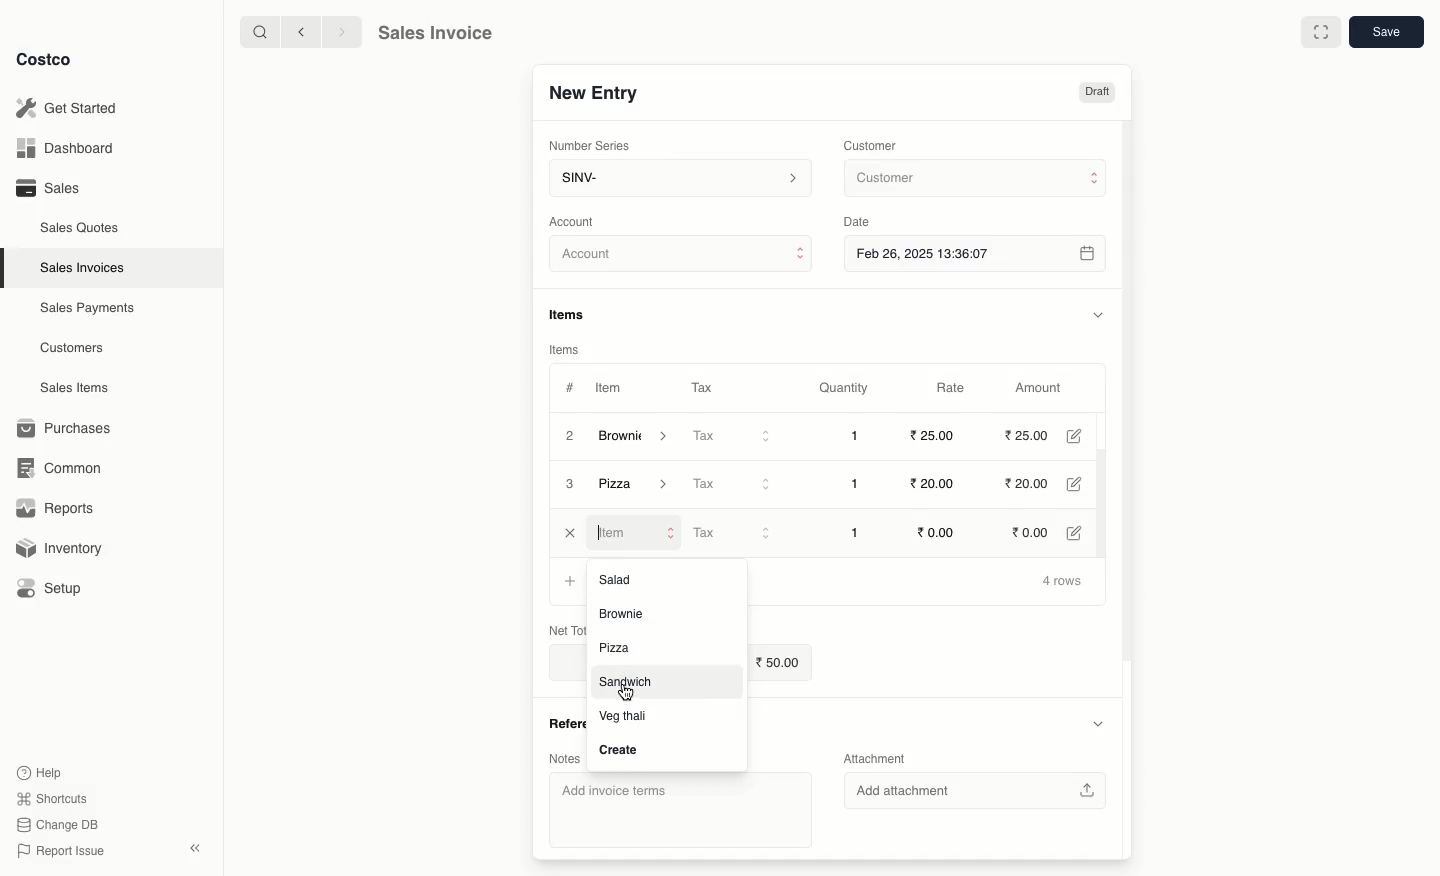 The width and height of the screenshot is (1440, 876). Describe the element at coordinates (635, 436) in the screenshot. I see `Brownie` at that location.